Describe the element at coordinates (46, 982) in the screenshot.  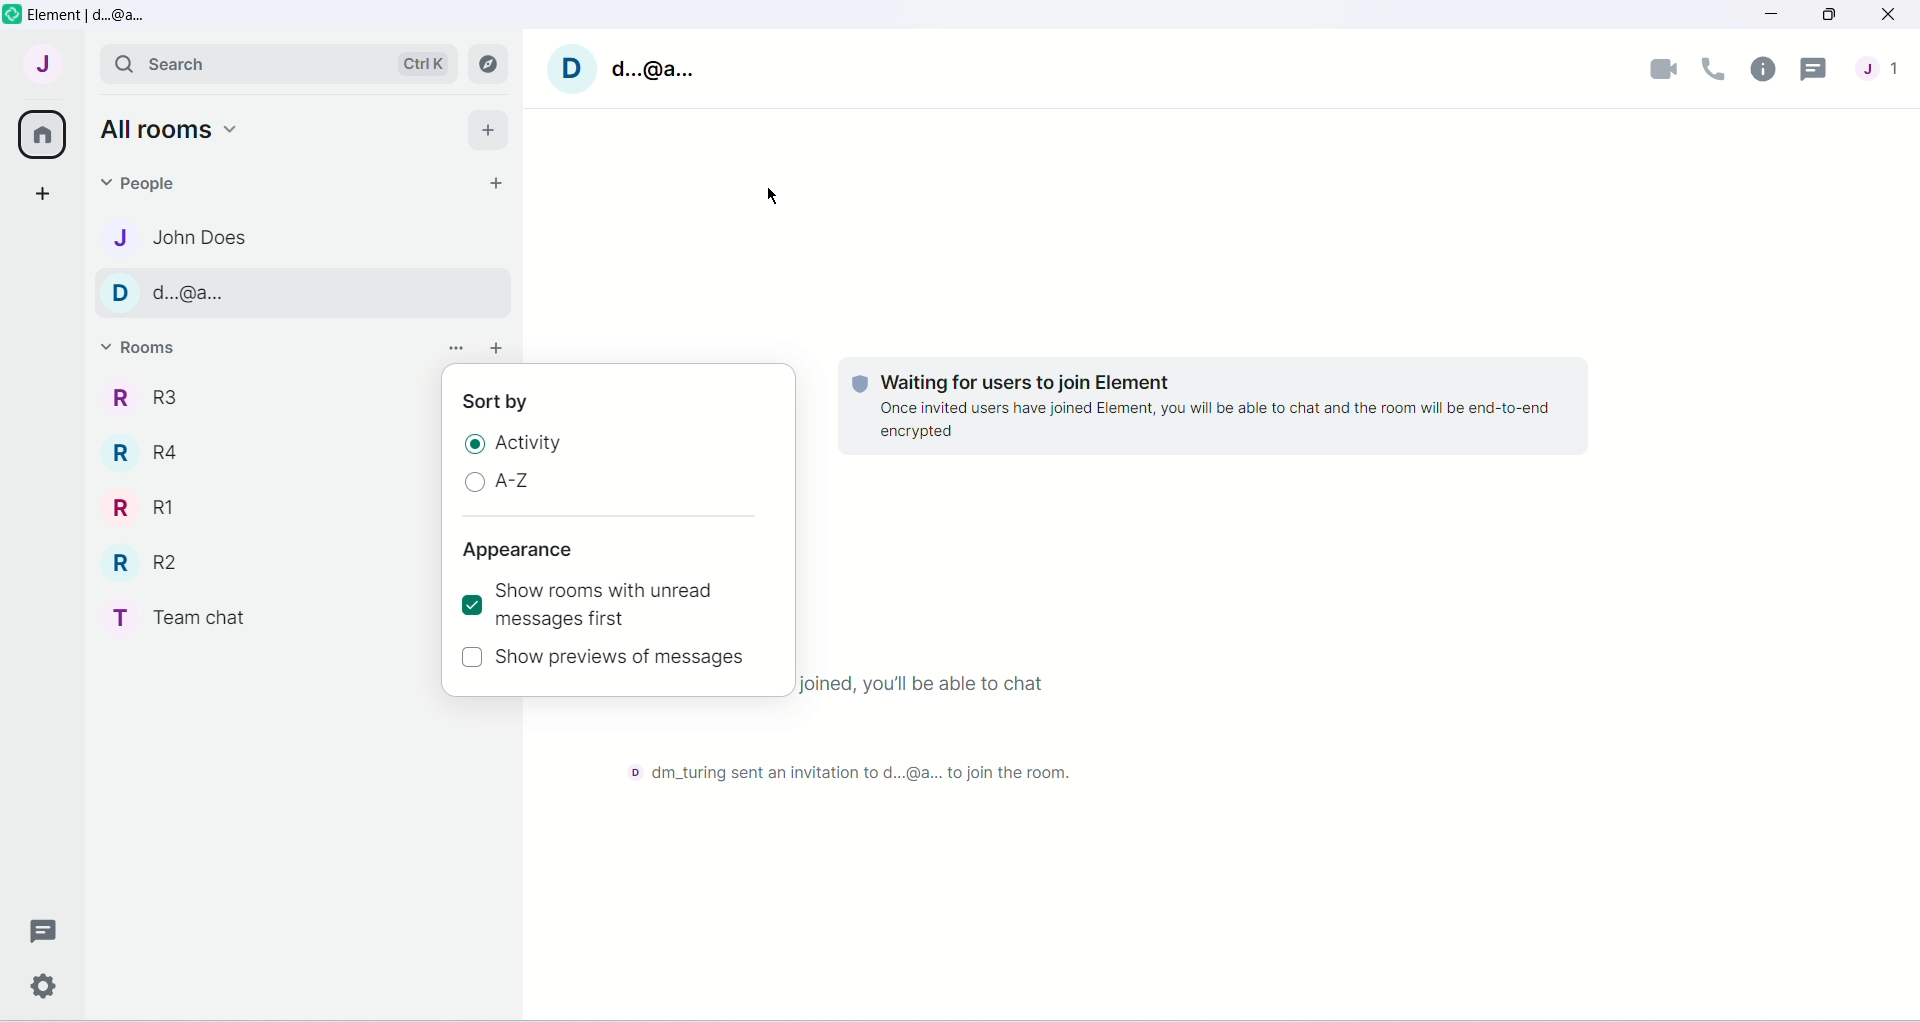
I see `Quick Settings` at that location.